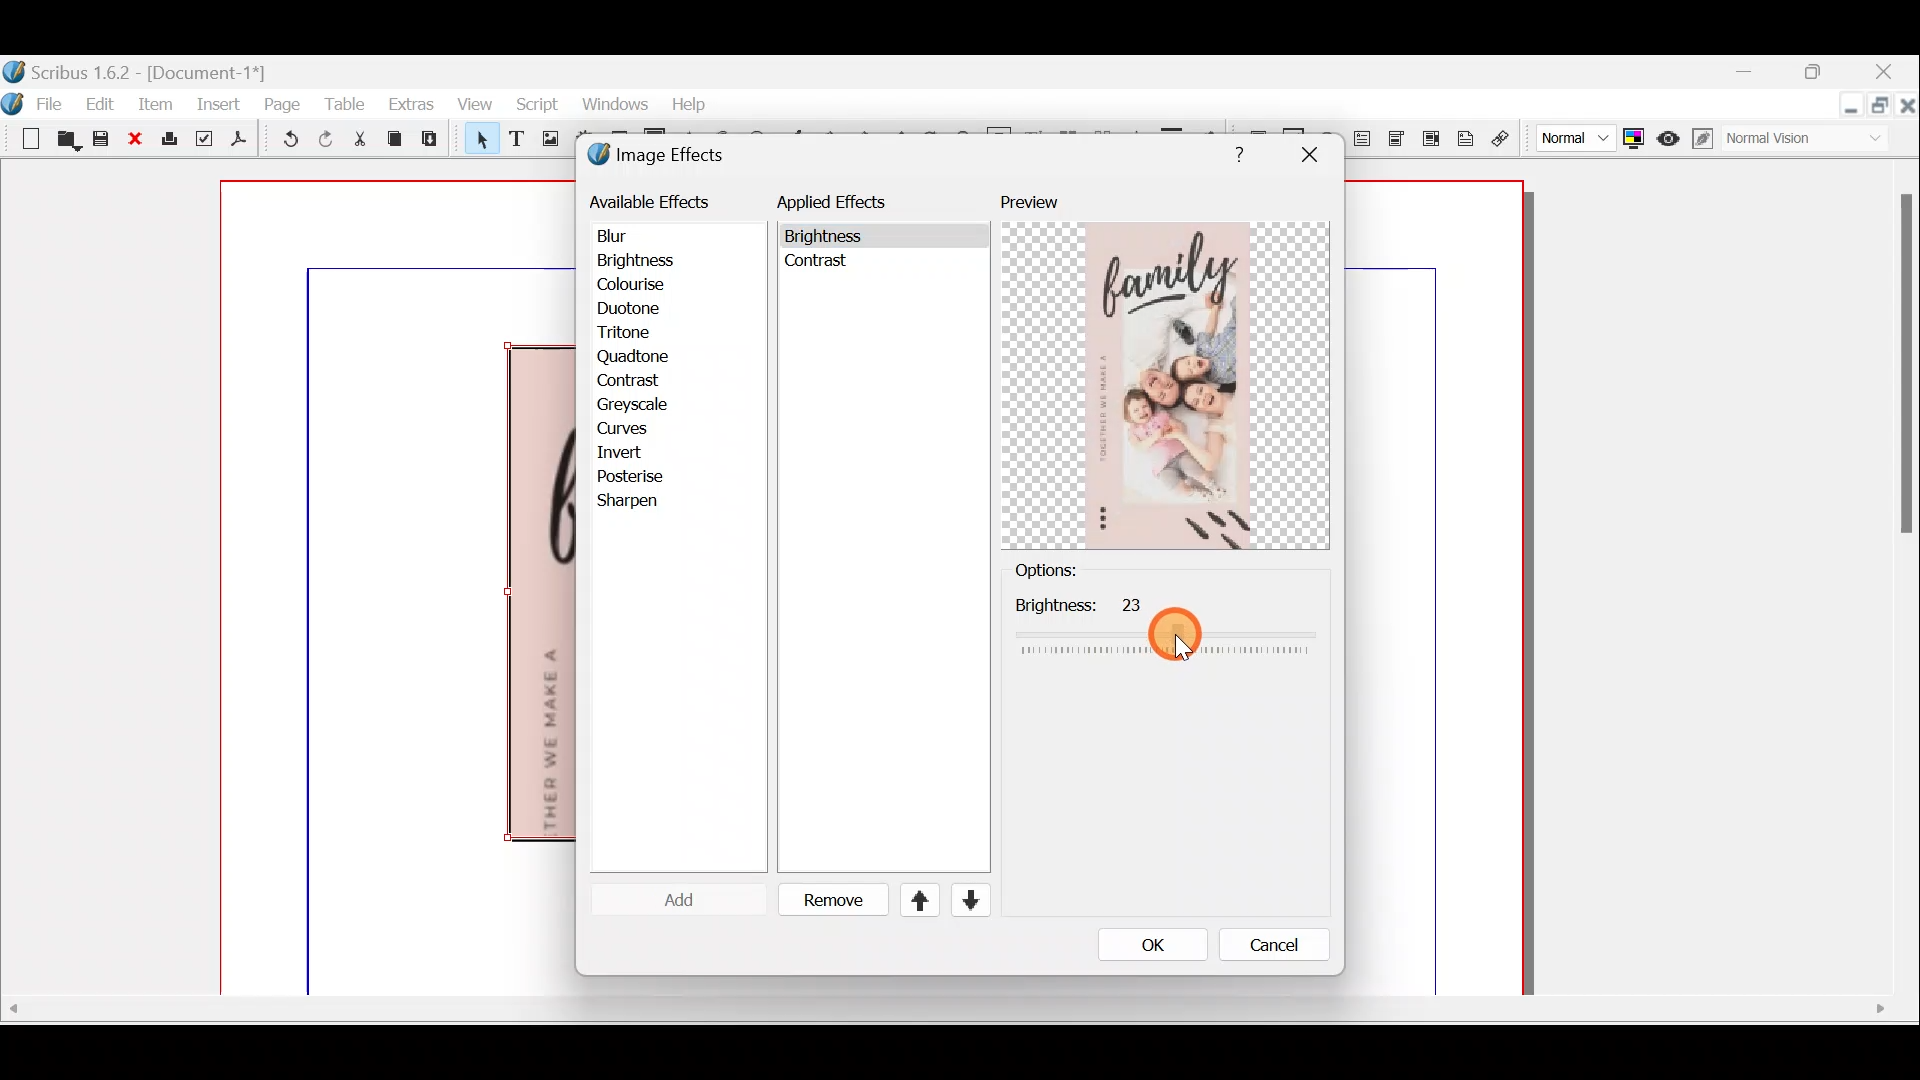 This screenshot has width=1920, height=1080. What do you see at coordinates (344, 102) in the screenshot?
I see `Table` at bounding box center [344, 102].